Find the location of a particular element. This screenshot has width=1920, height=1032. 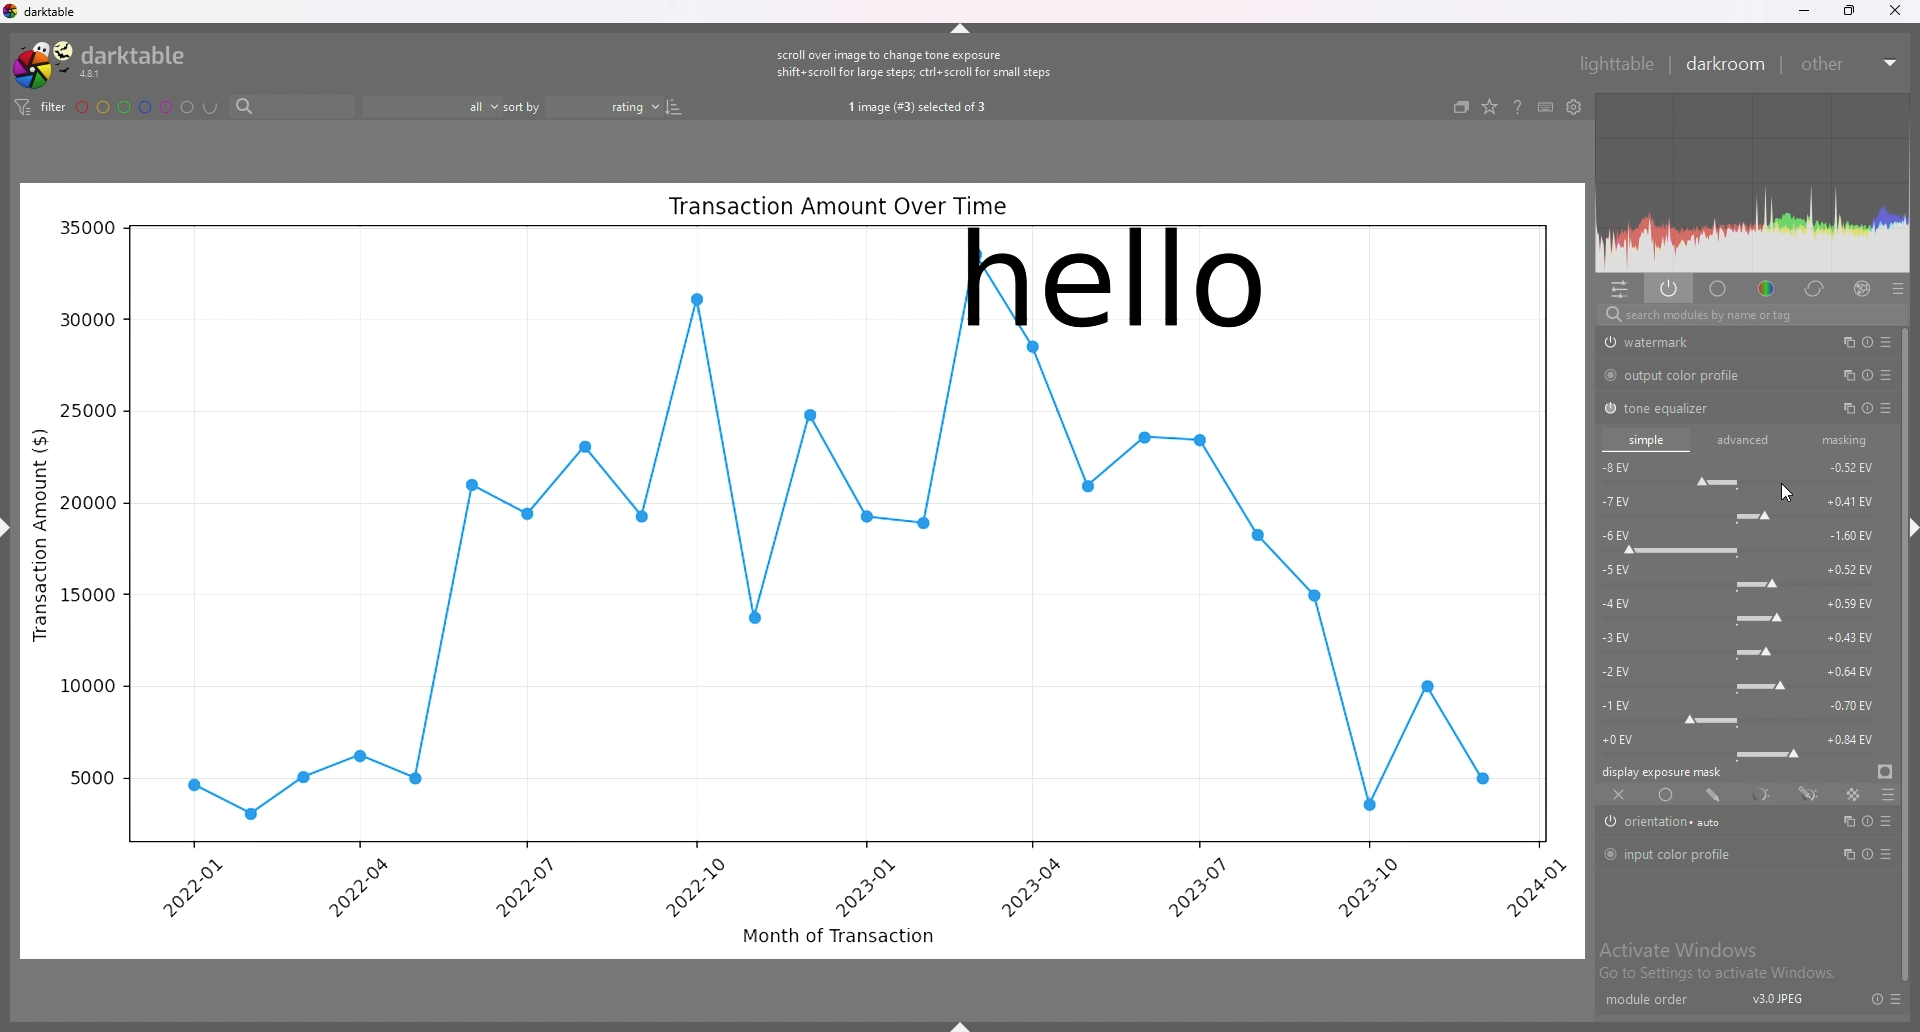

switch off/on is located at coordinates (1609, 823).